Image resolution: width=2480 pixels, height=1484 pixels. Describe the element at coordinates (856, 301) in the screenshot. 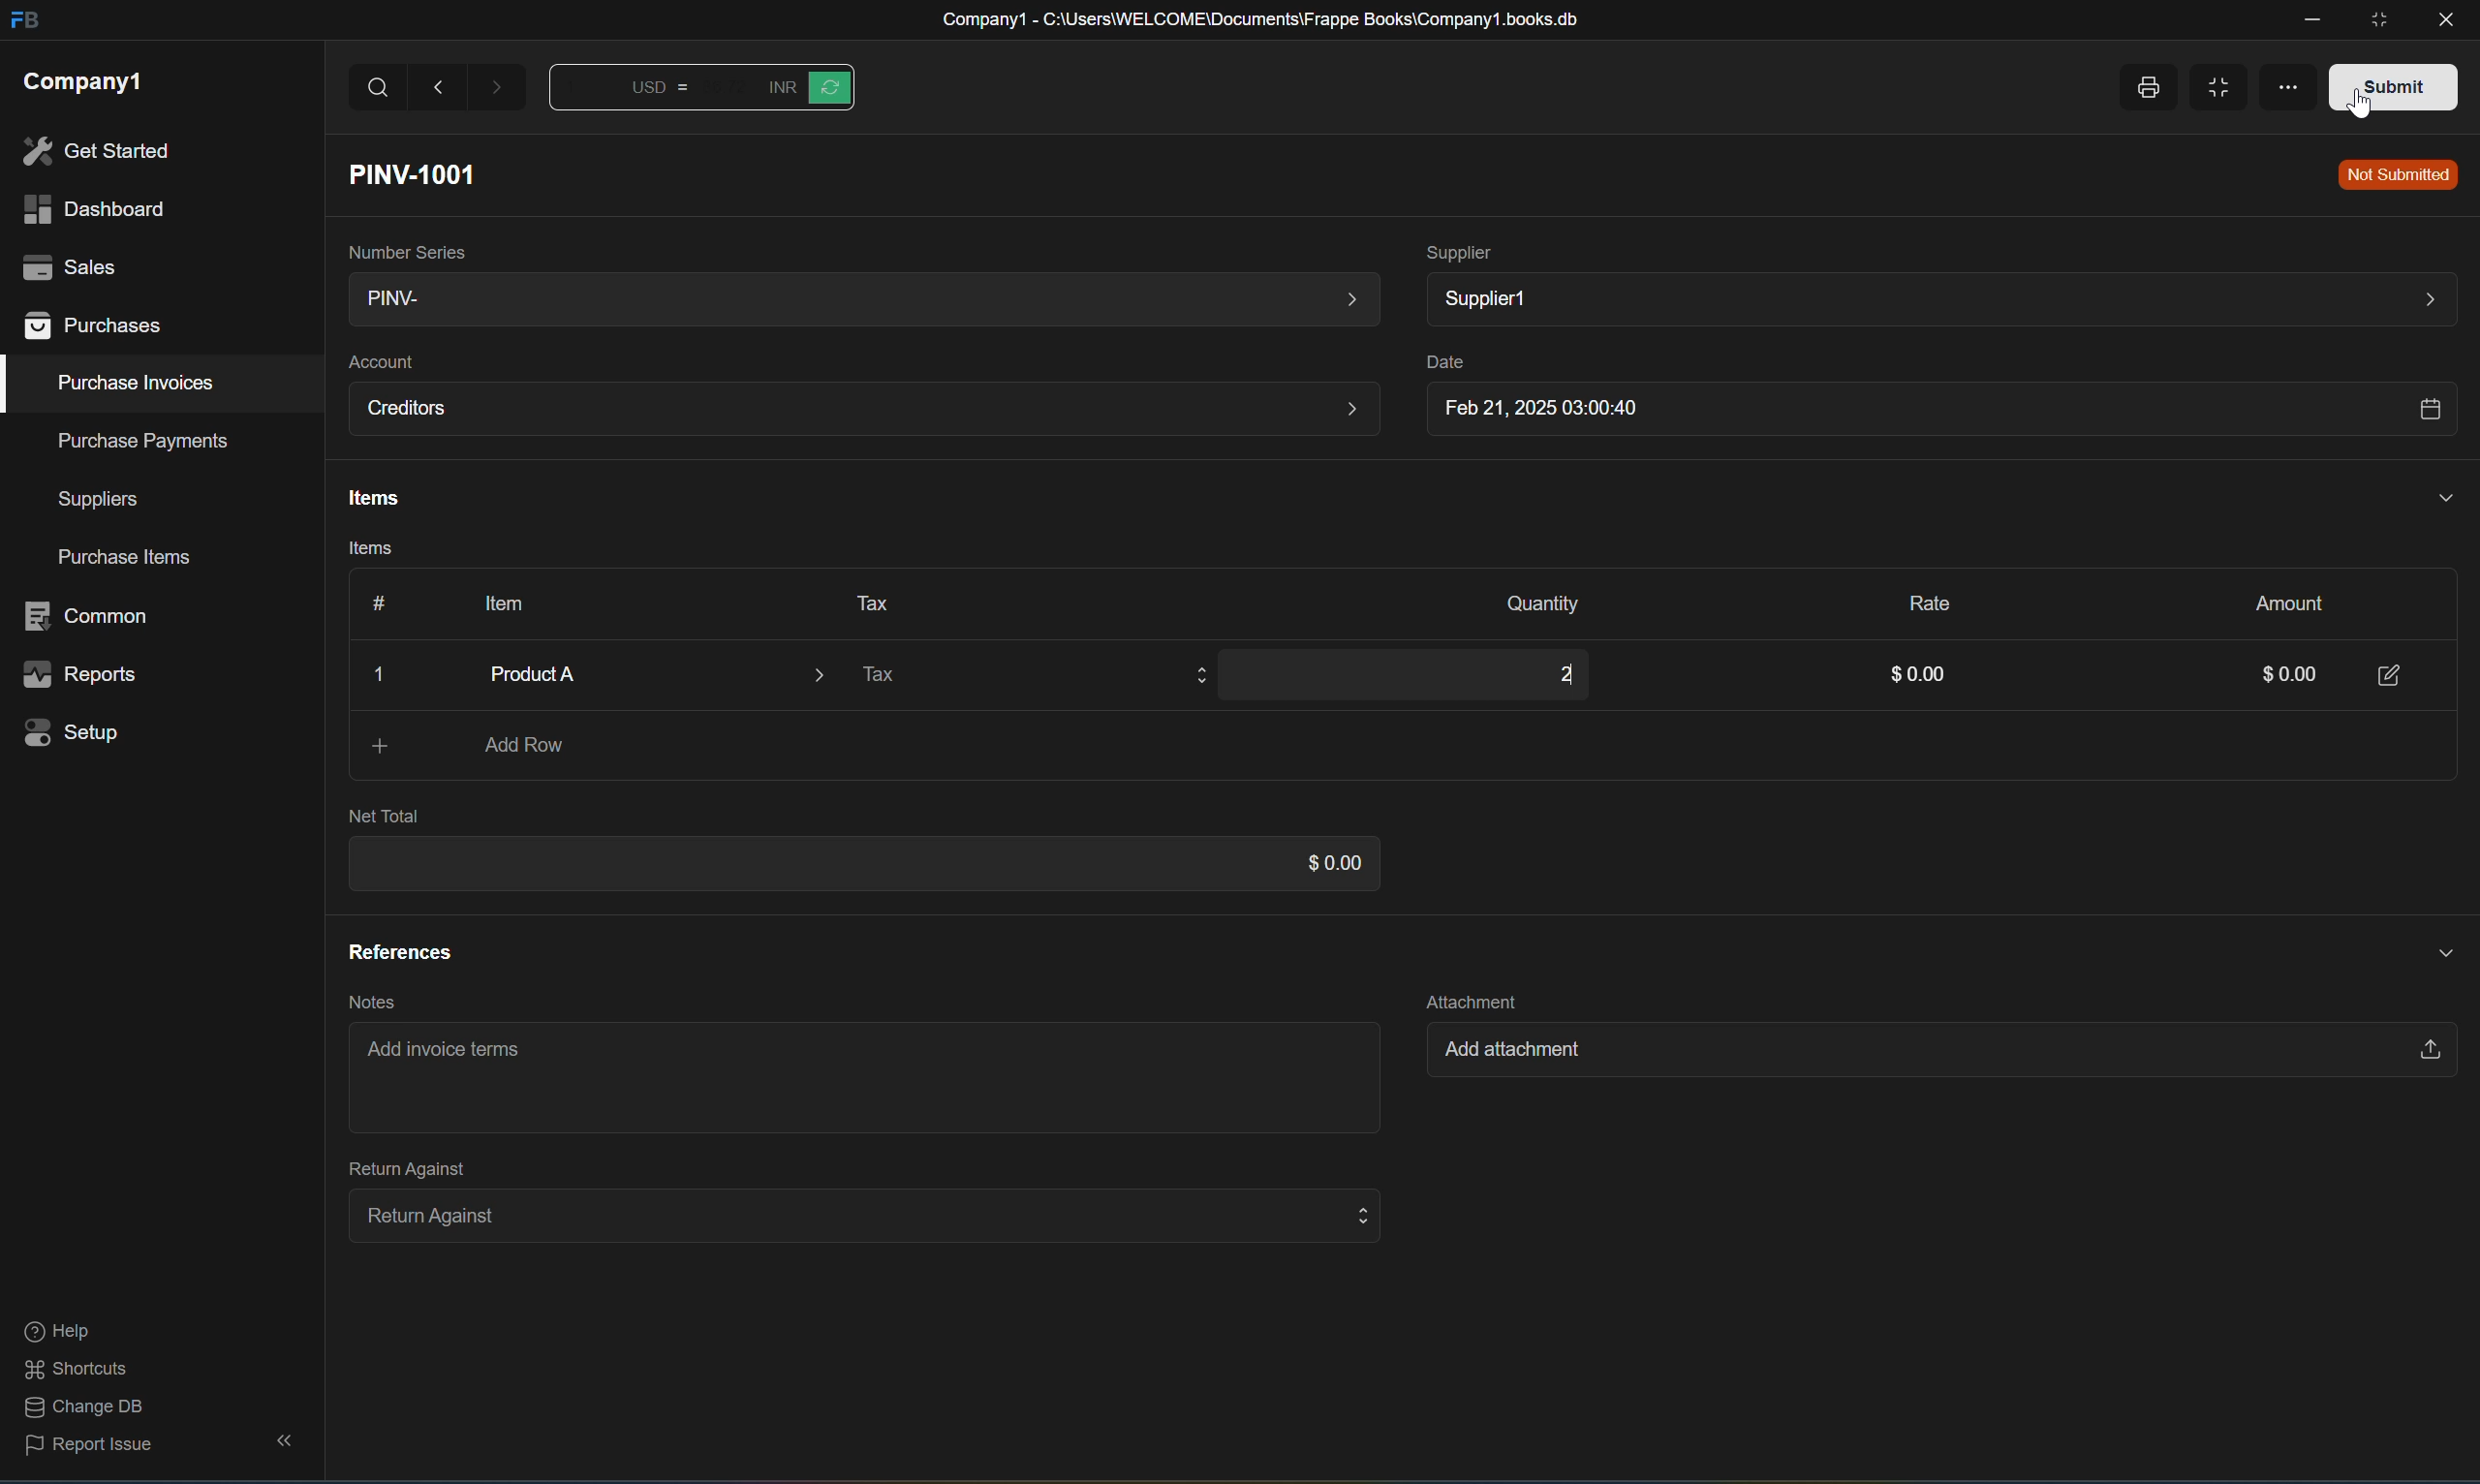

I see `PINV-` at that location.